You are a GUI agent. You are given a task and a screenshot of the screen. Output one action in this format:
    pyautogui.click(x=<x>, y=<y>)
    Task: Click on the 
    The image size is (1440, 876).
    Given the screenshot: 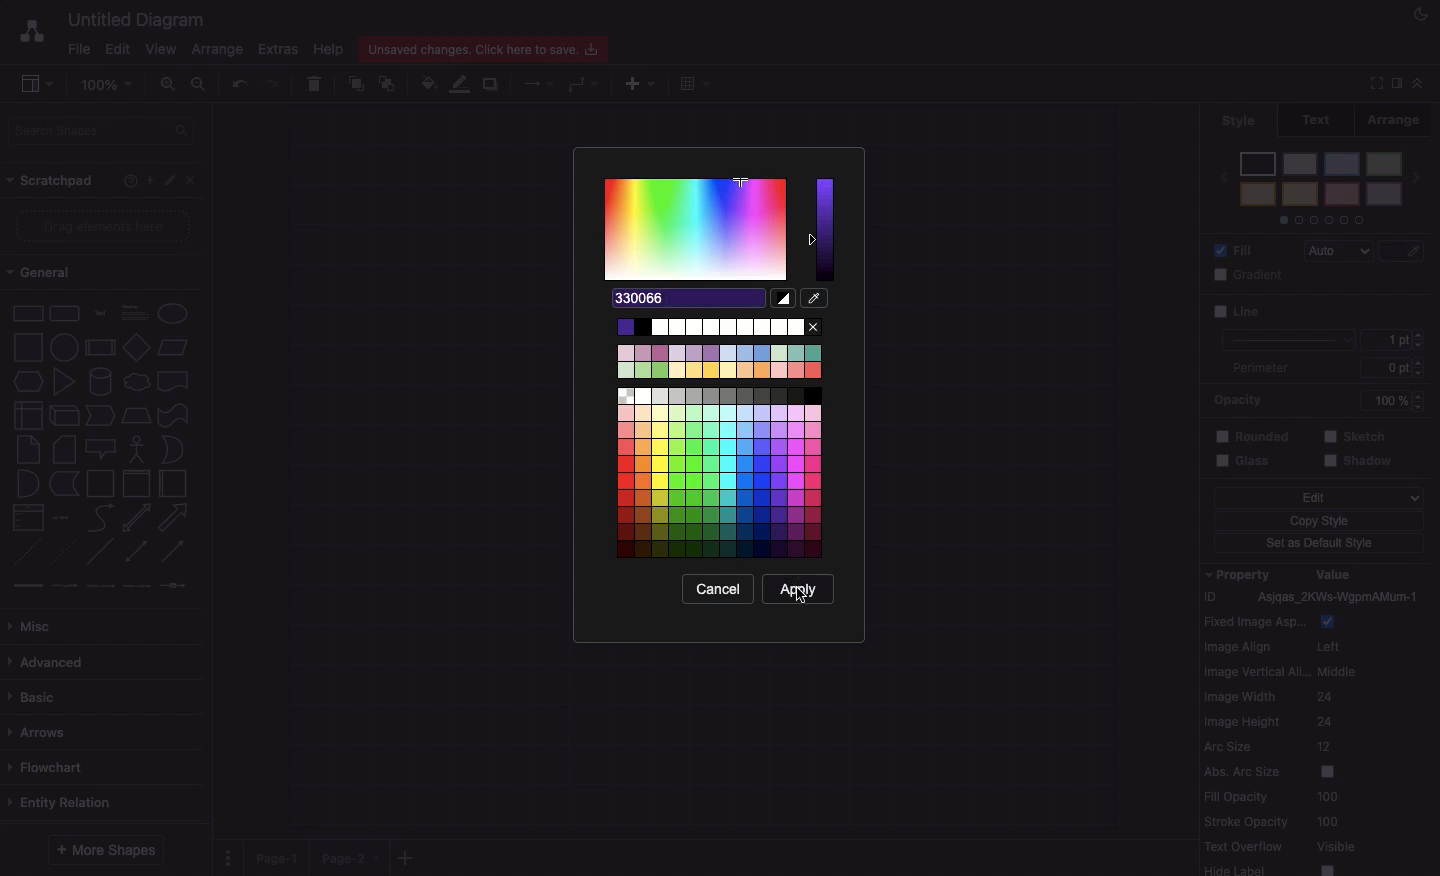 What is the action you would take?
    pyautogui.click(x=136, y=347)
    